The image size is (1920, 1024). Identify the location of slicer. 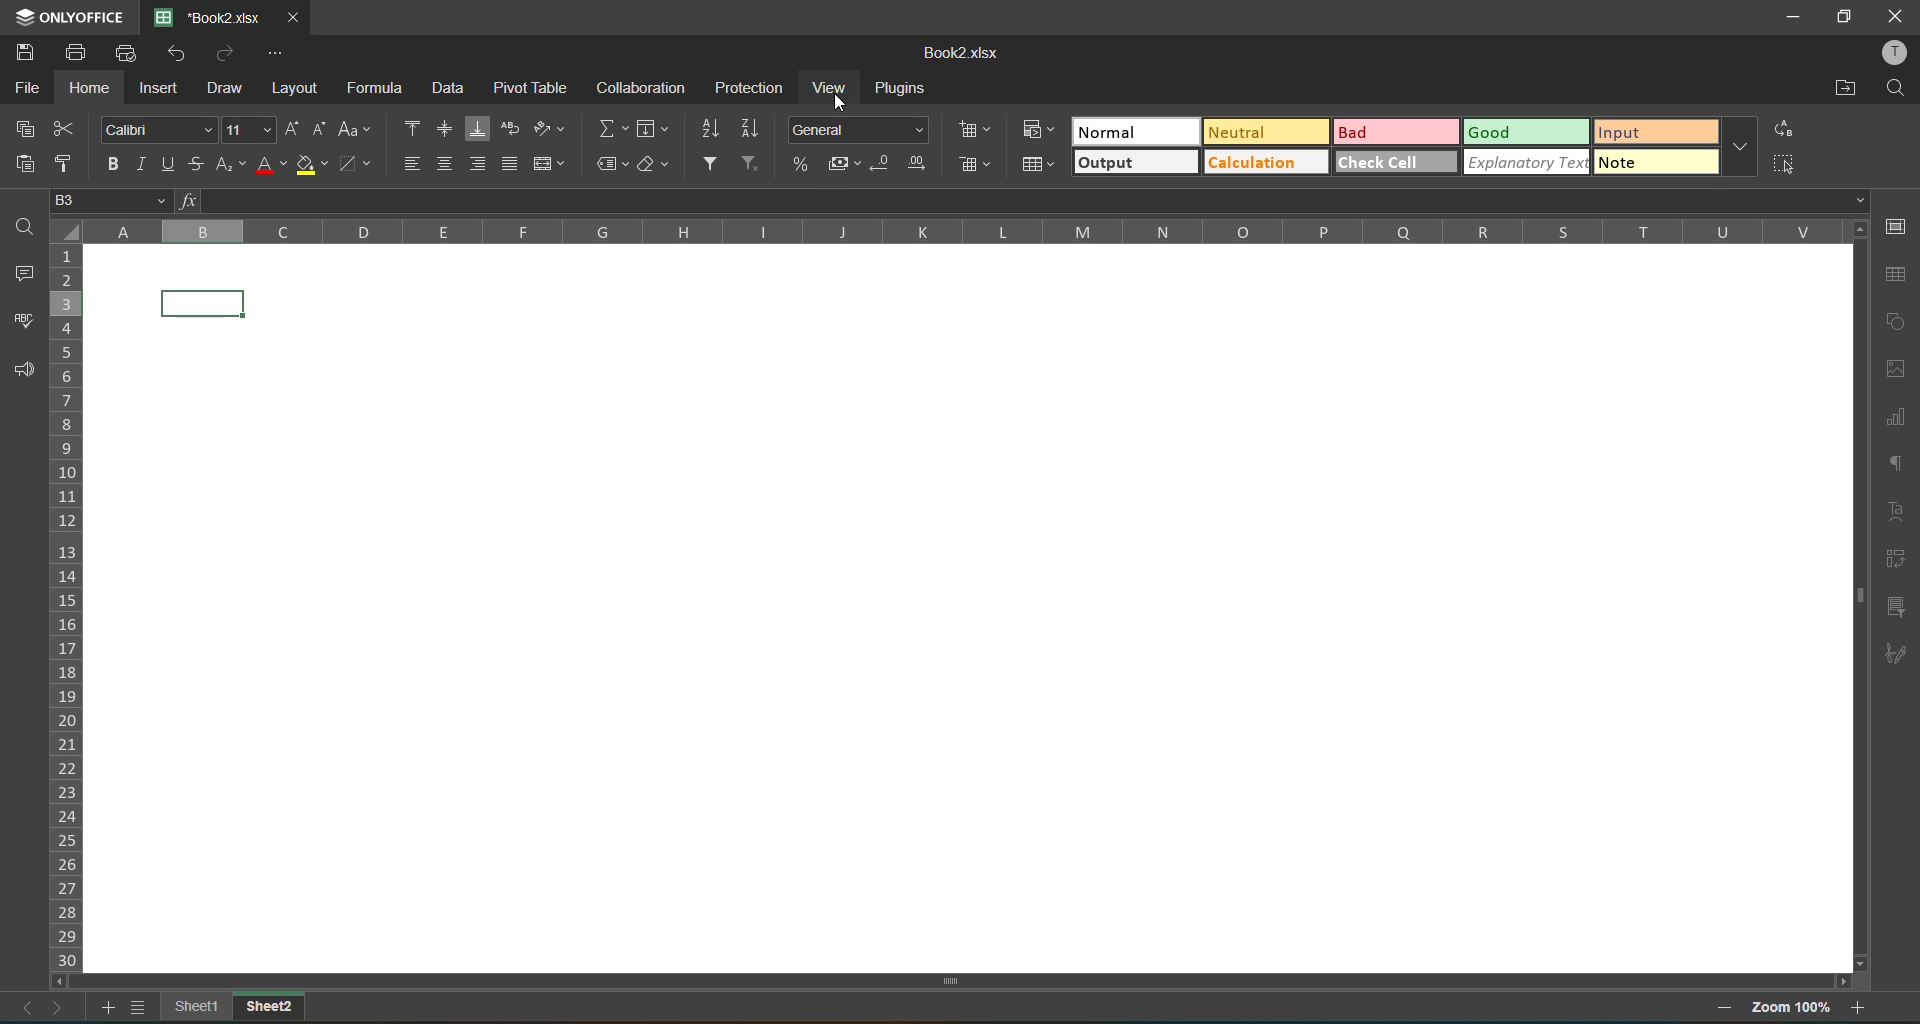
(1900, 606).